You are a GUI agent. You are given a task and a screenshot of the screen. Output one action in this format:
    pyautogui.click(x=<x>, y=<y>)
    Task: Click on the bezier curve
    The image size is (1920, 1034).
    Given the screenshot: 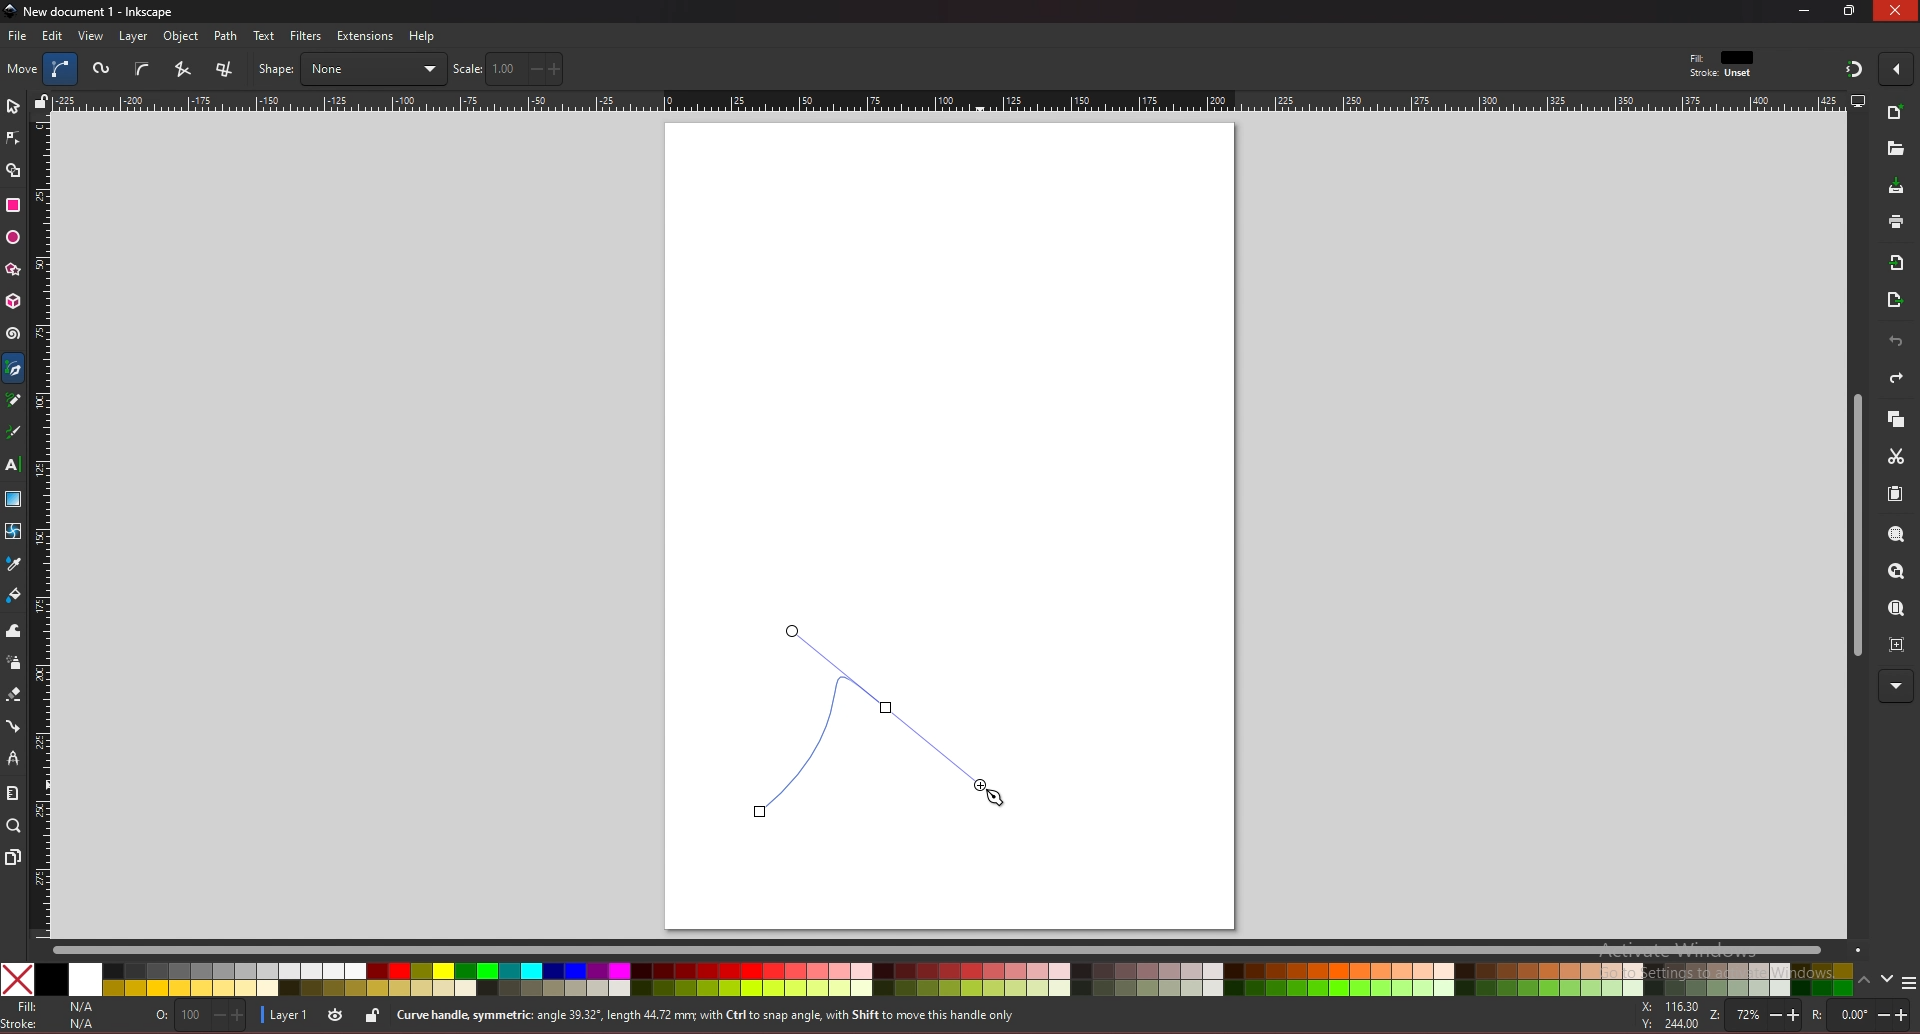 What is the action you would take?
    pyautogui.click(x=63, y=69)
    